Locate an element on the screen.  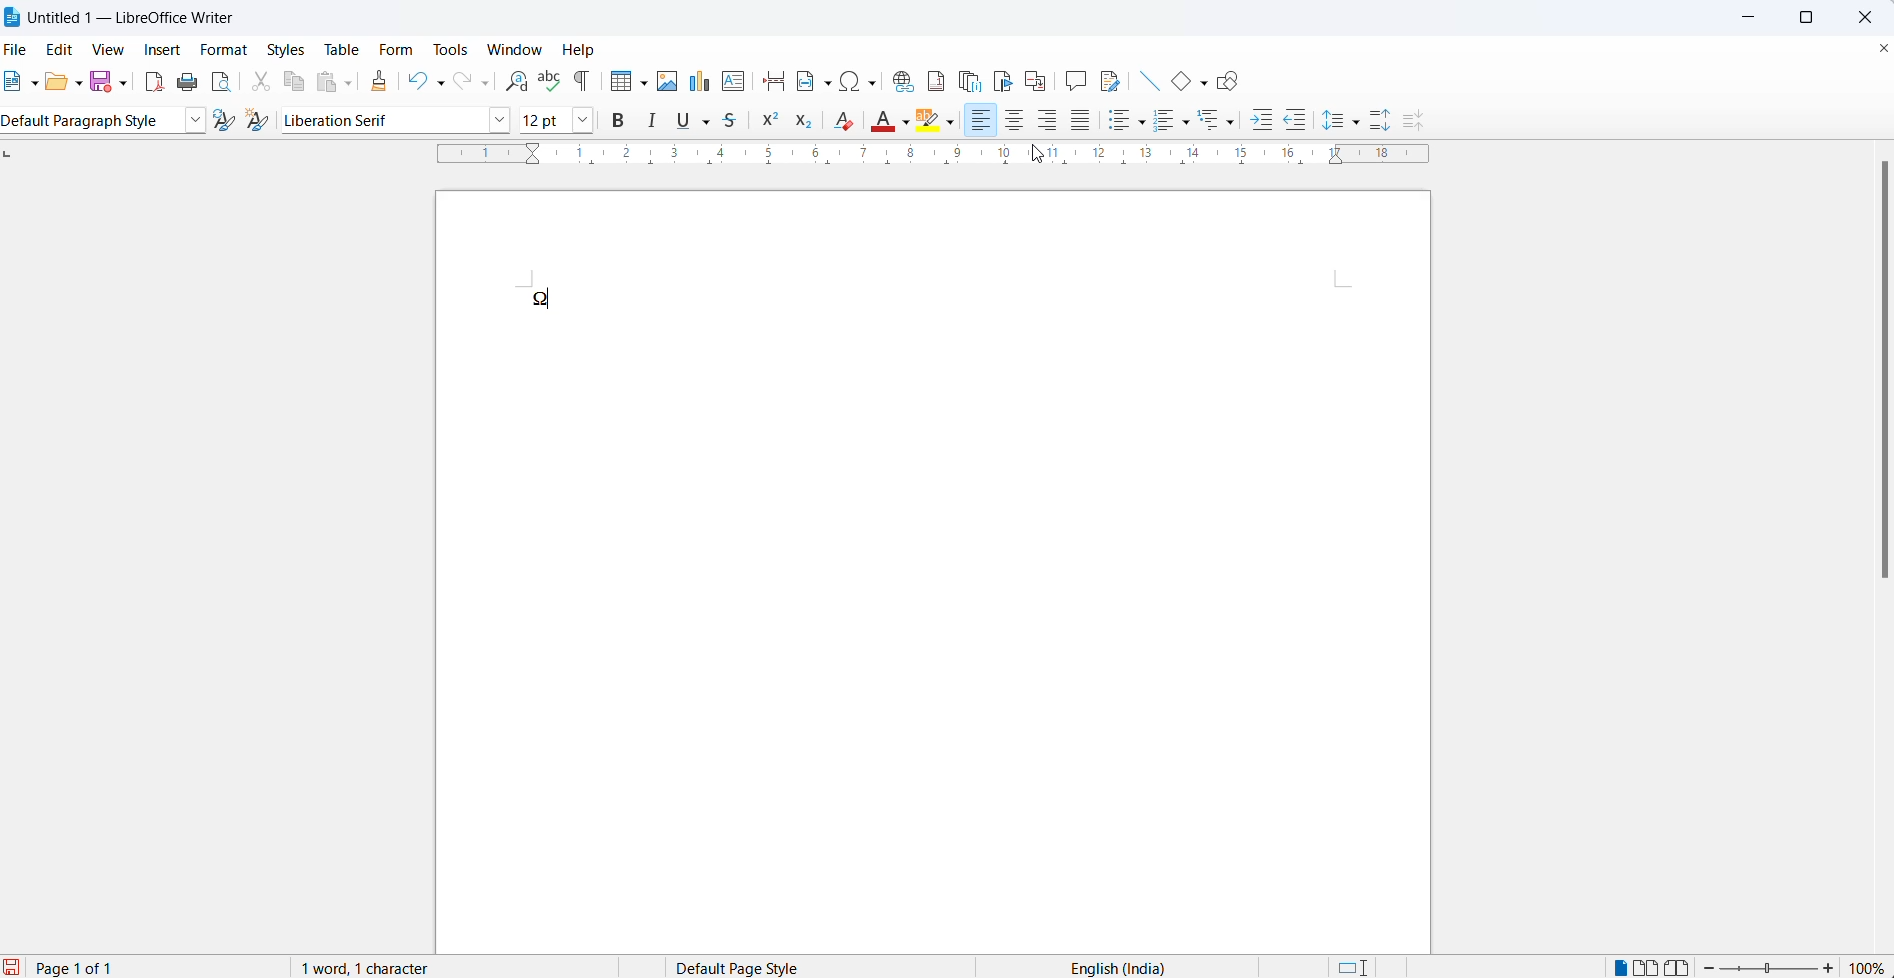
inert cross-reference` is located at coordinates (1040, 80).